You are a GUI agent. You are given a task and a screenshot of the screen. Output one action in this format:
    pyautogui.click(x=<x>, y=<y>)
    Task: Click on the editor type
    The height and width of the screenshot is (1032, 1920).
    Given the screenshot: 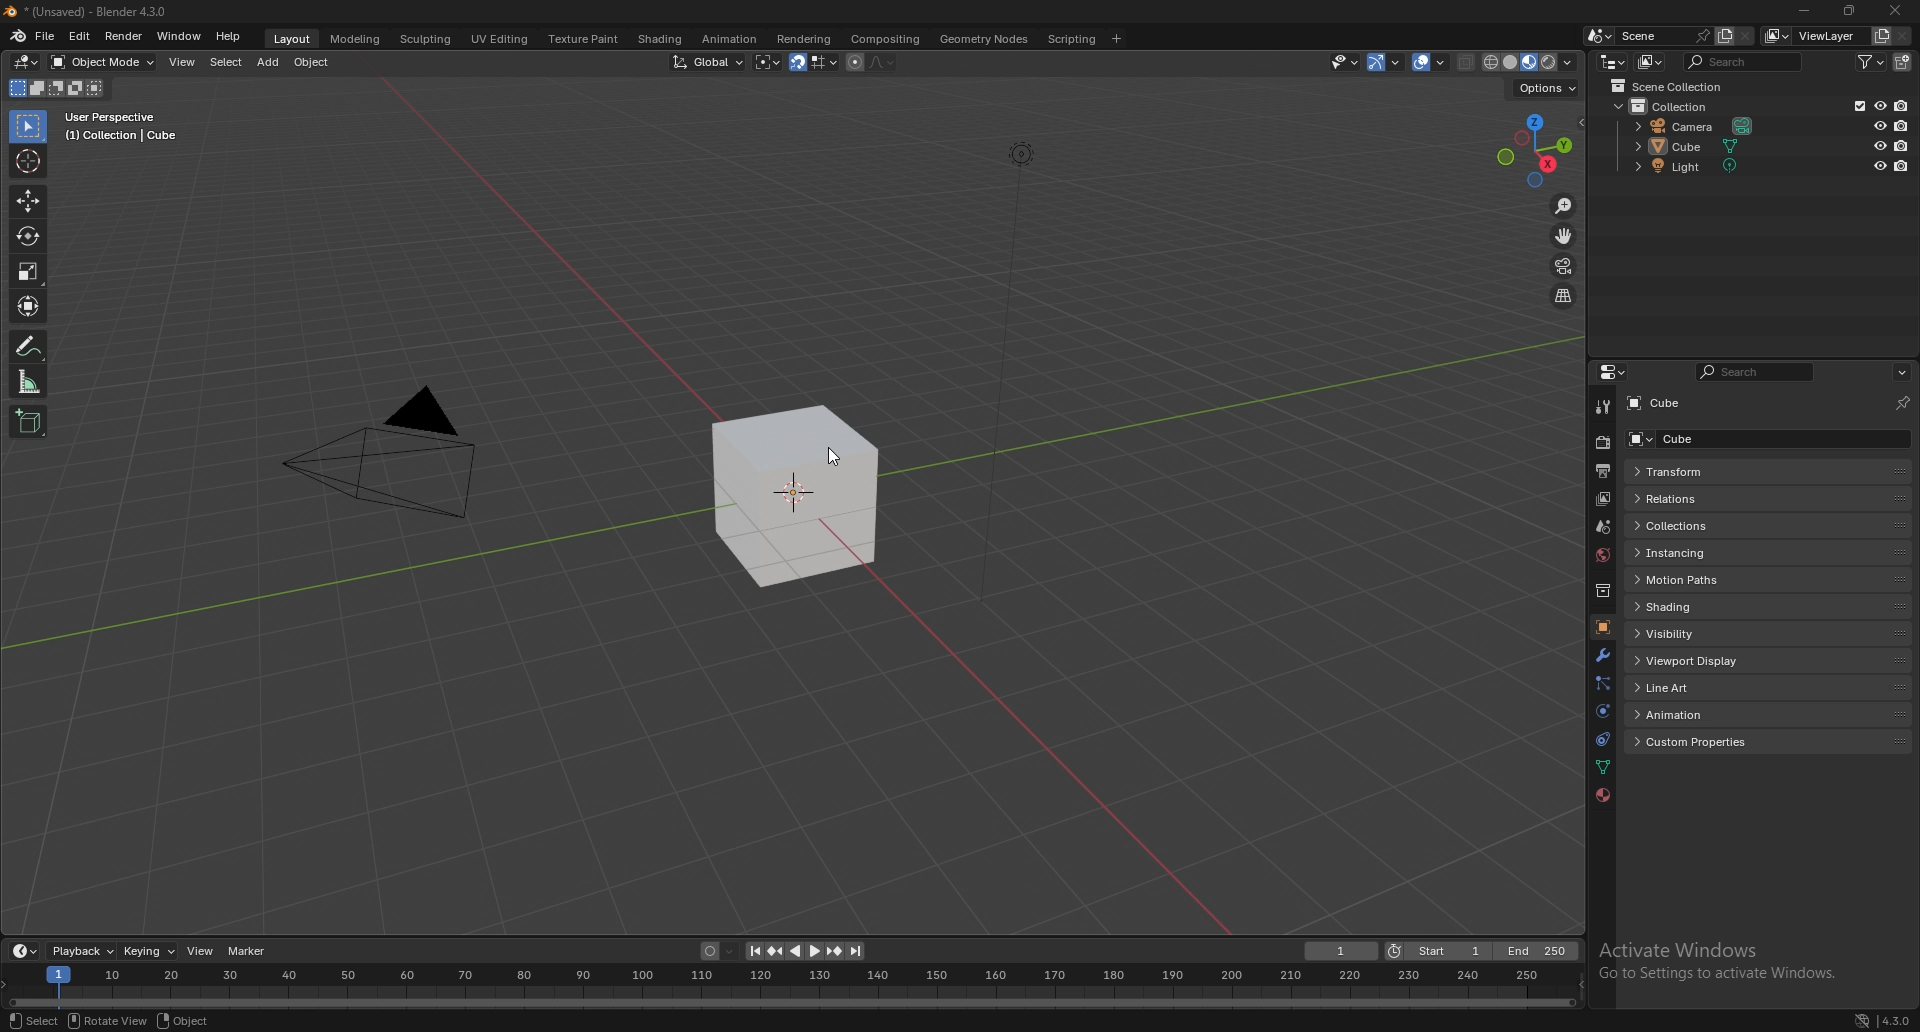 What is the action you would take?
    pyautogui.click(x=1613, y=61)
    